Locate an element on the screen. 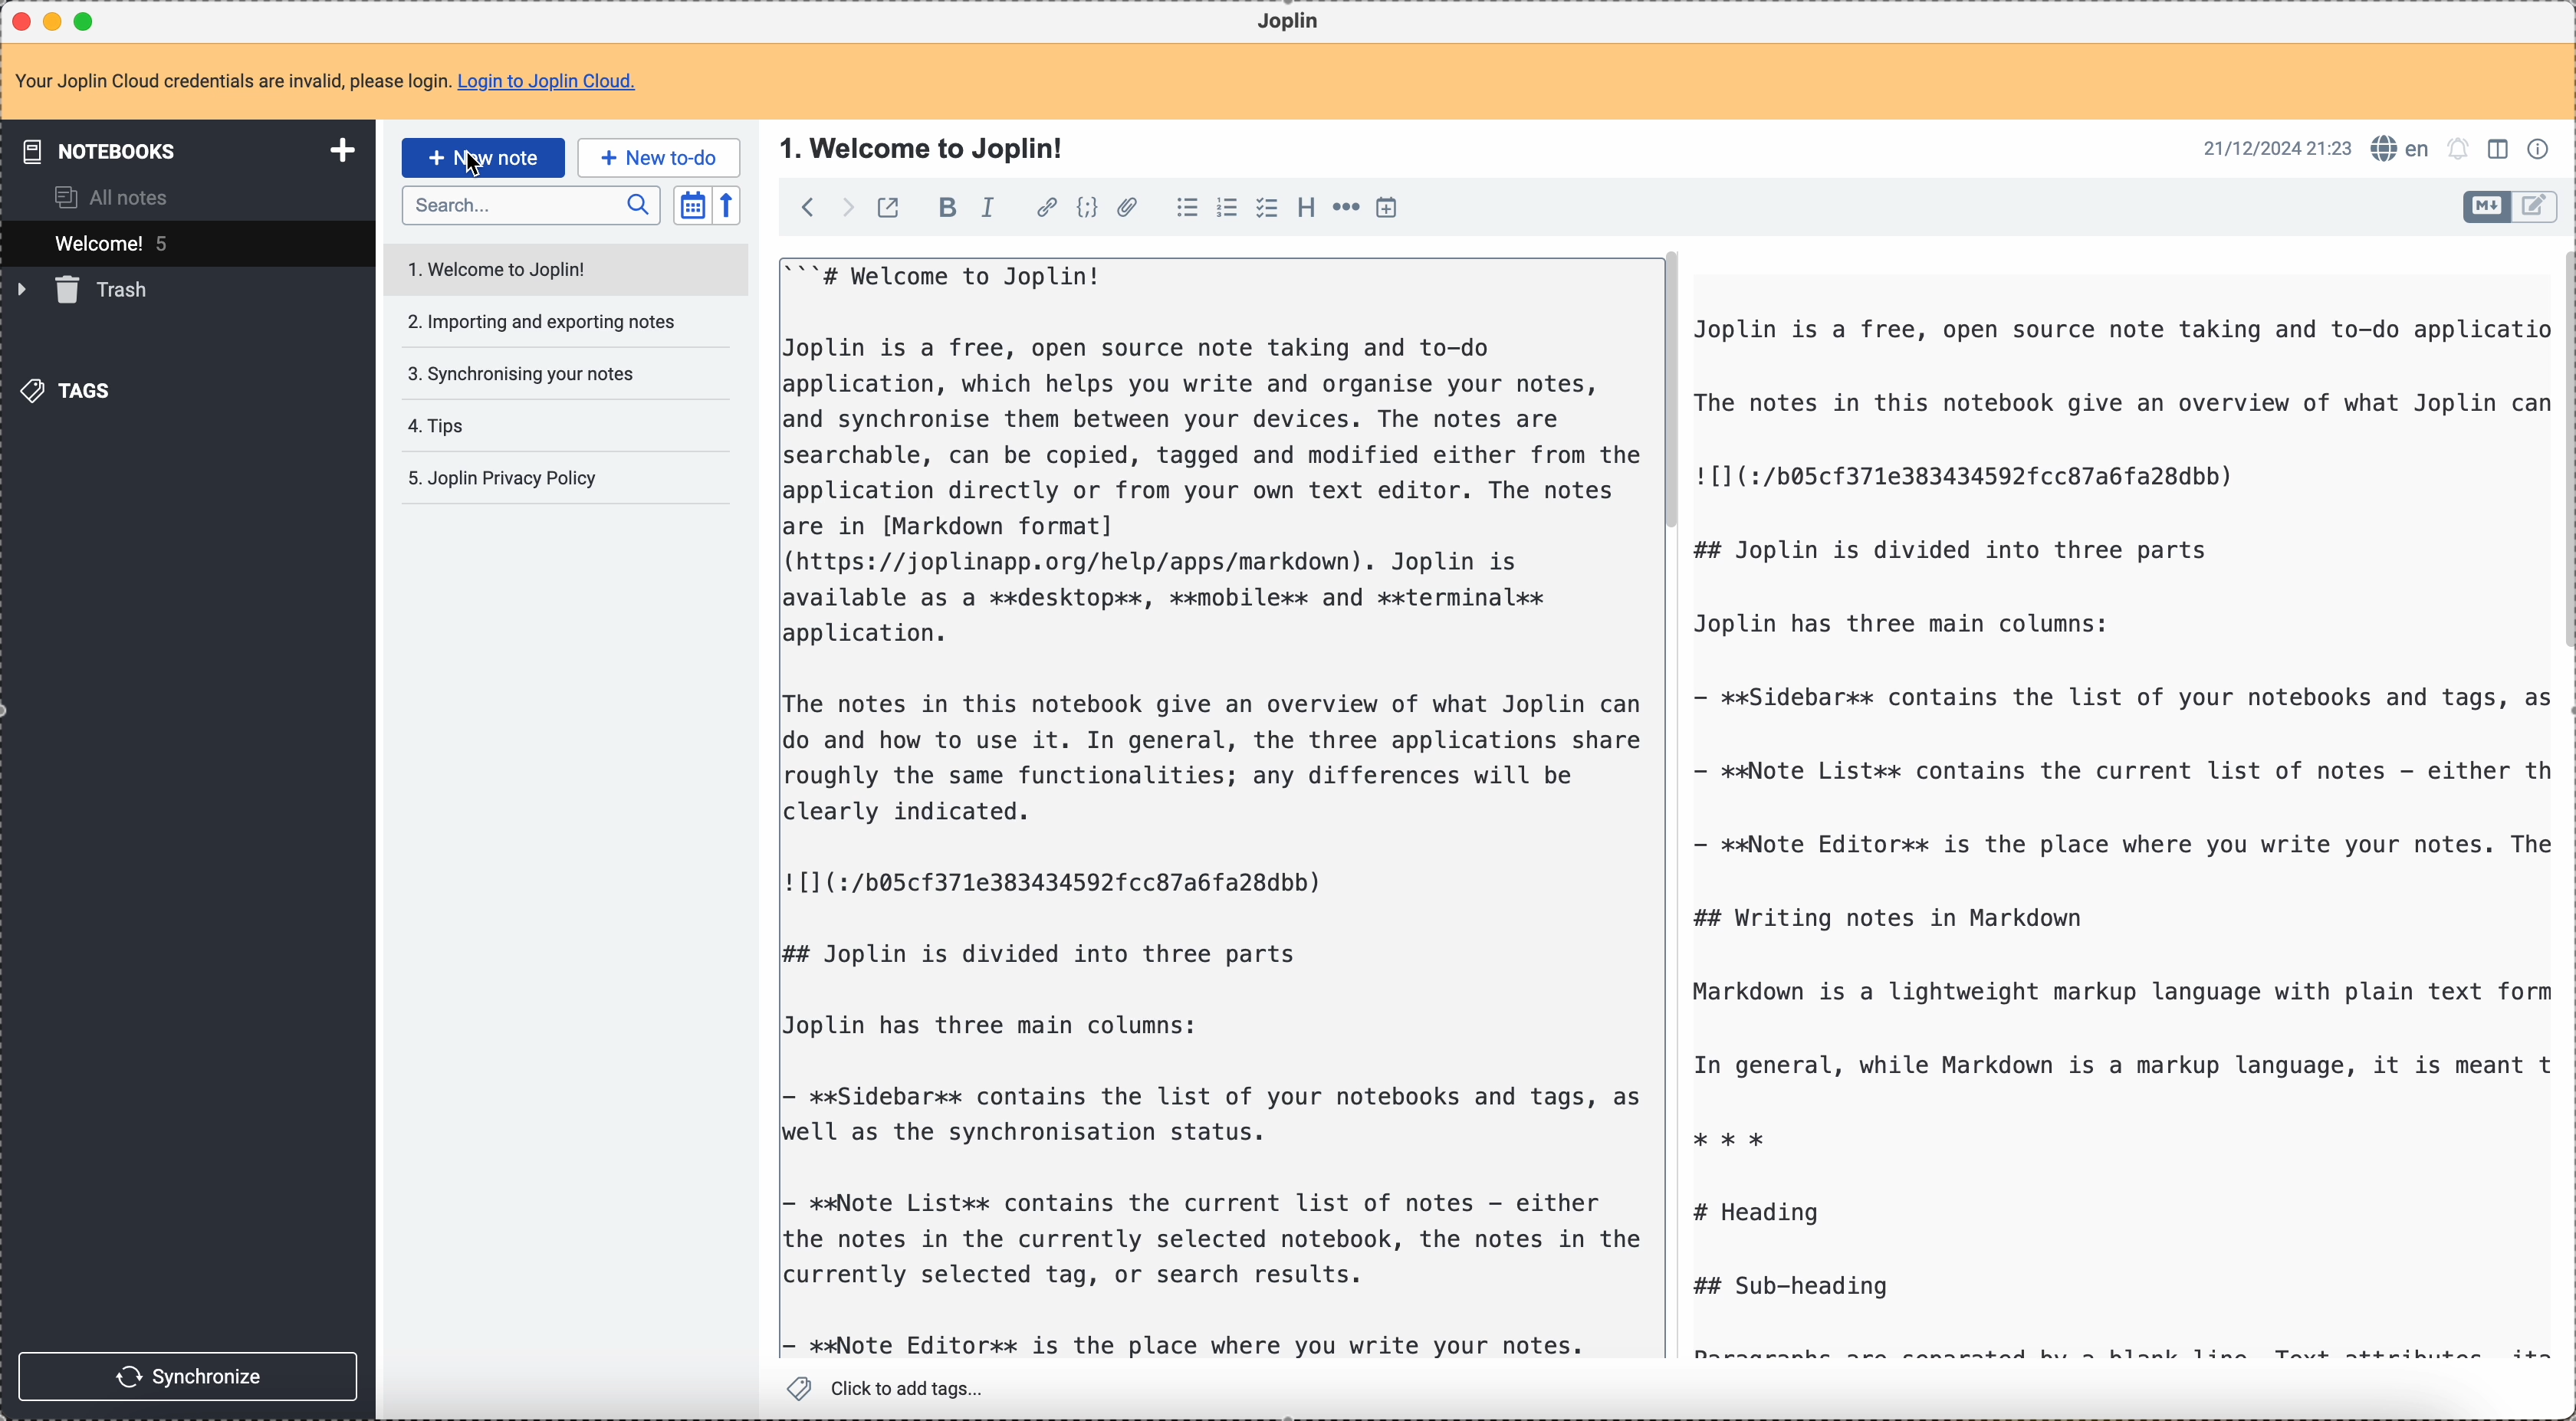 The width and height of the screenshot is (2576, 1421). click to add tags is located at coordinates (889, 1390).